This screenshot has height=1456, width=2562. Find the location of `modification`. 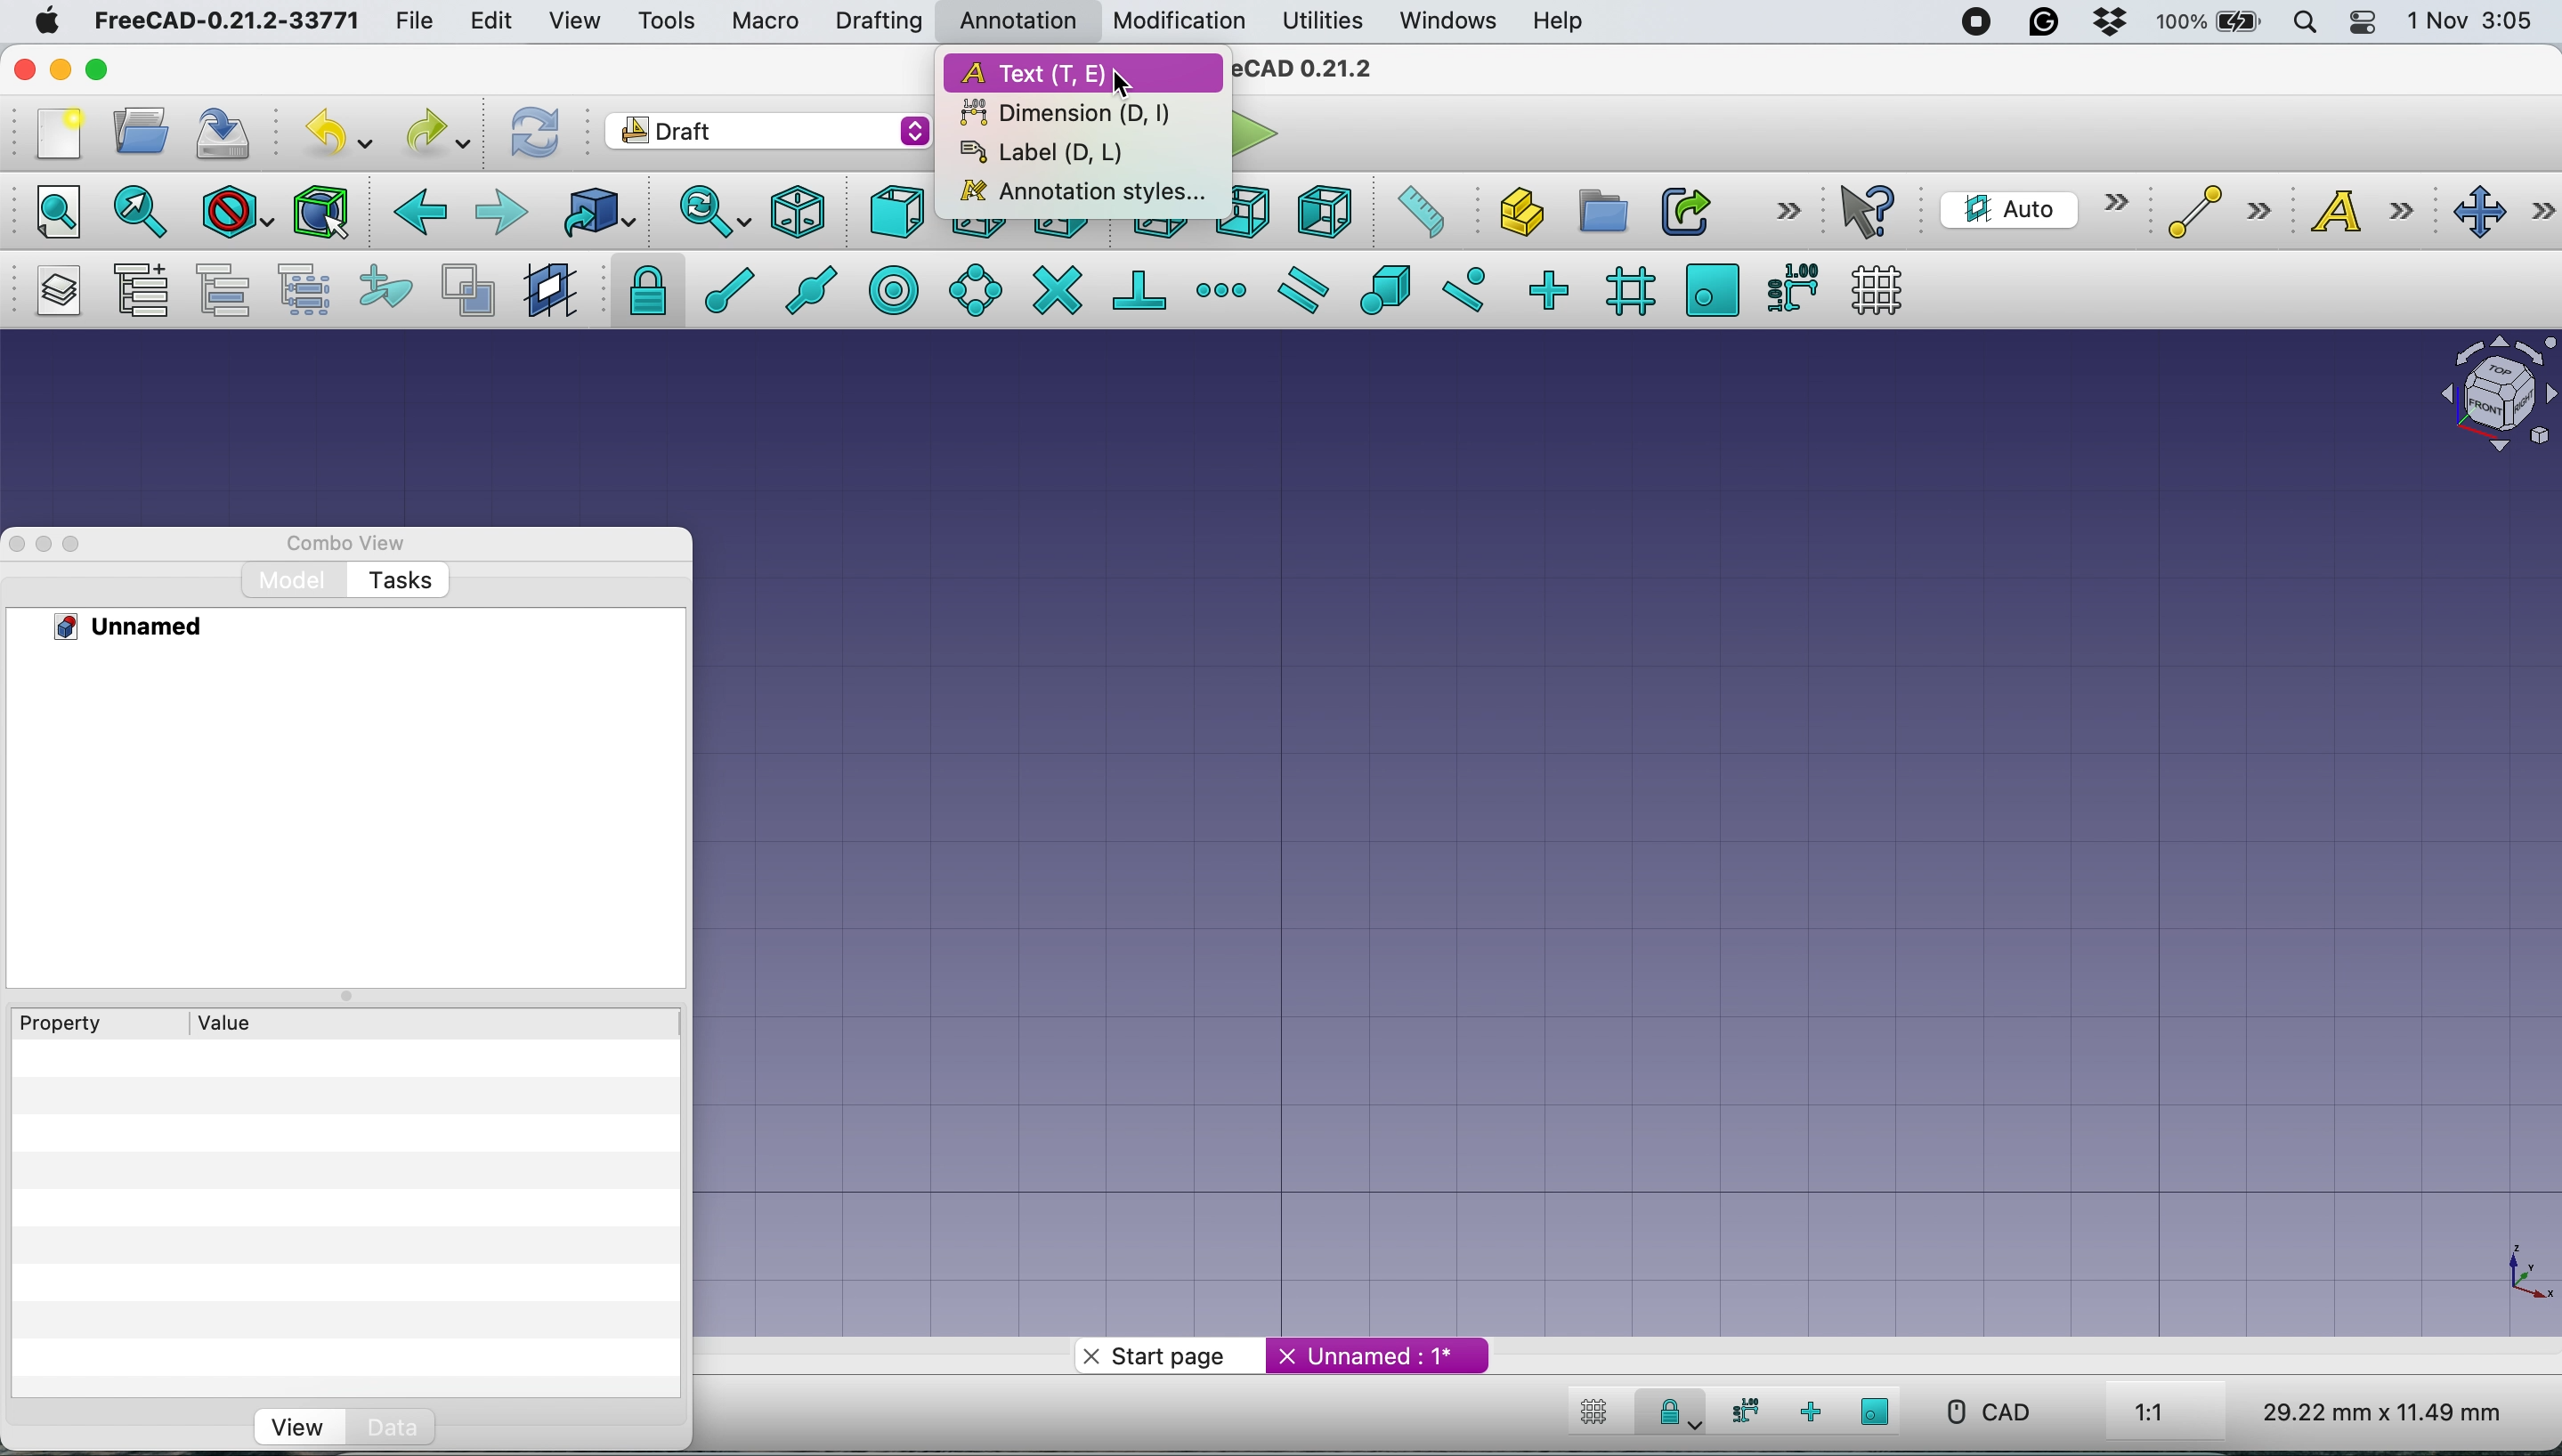

modification is located at coordinates (1181, 21).